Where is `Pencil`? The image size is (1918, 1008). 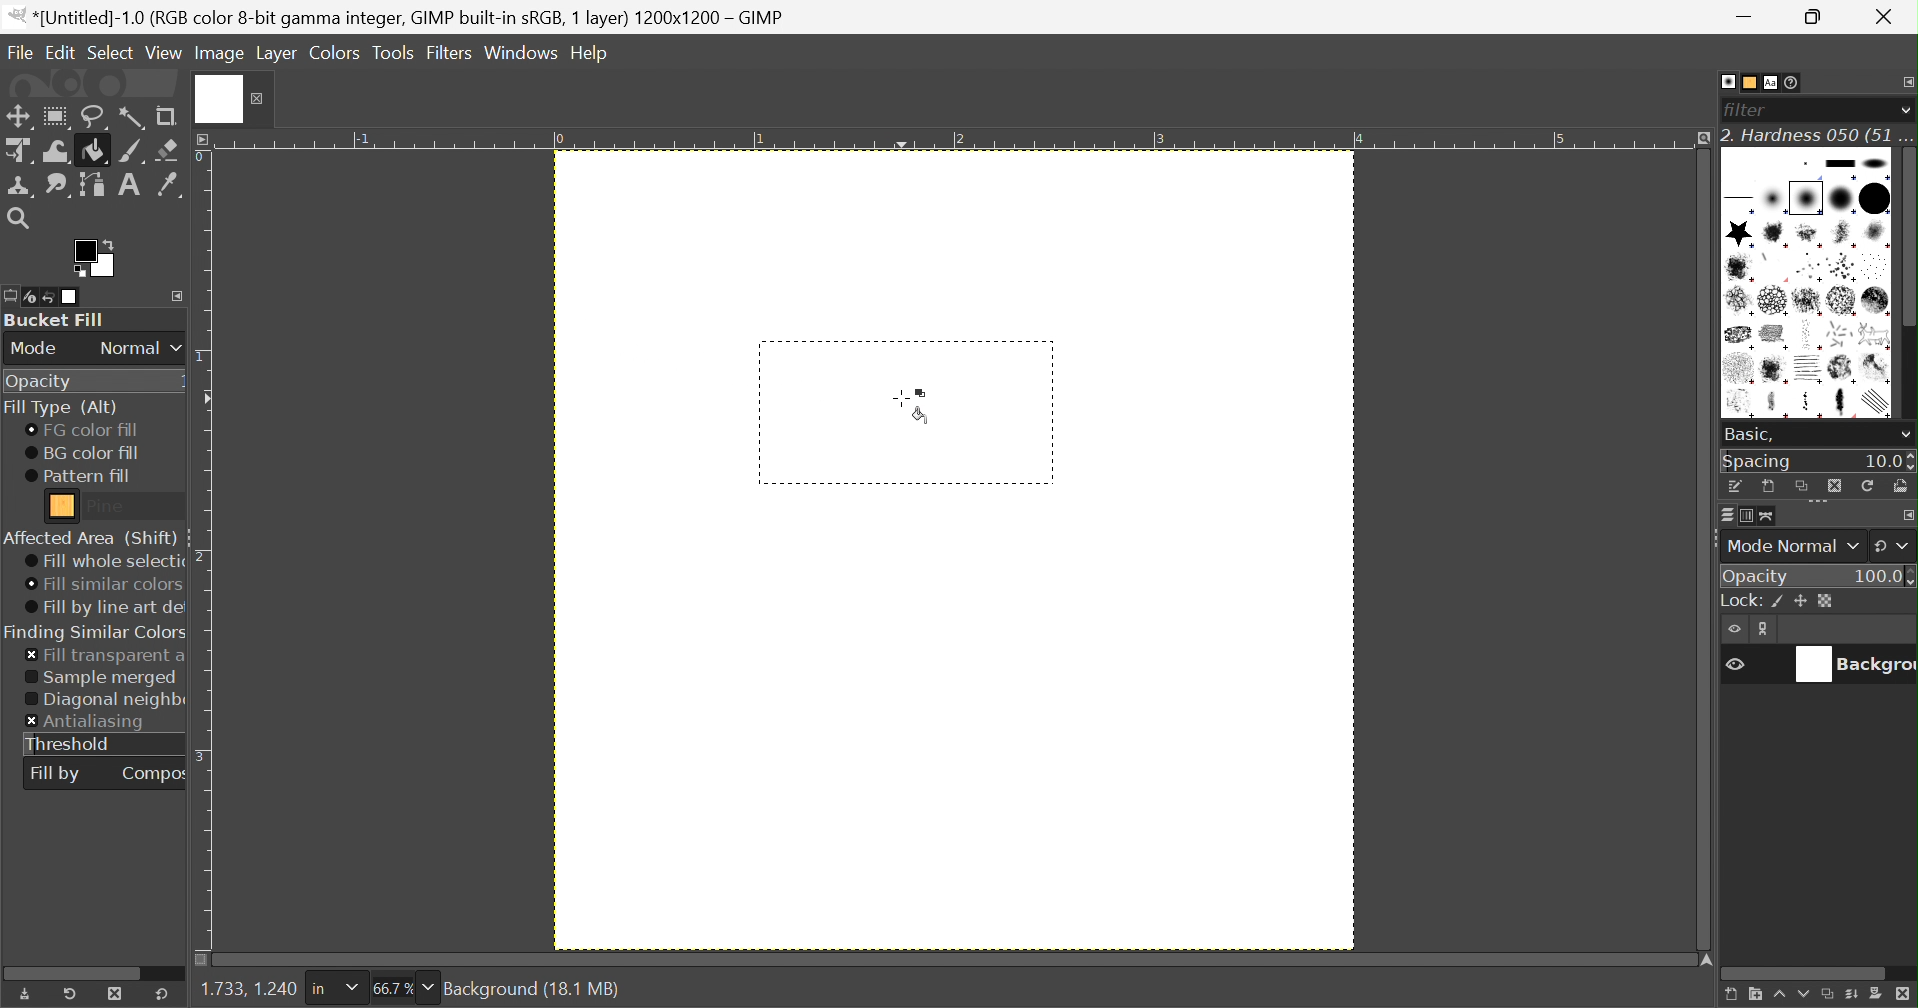 Pencil is located at coordinates (1811, 404).